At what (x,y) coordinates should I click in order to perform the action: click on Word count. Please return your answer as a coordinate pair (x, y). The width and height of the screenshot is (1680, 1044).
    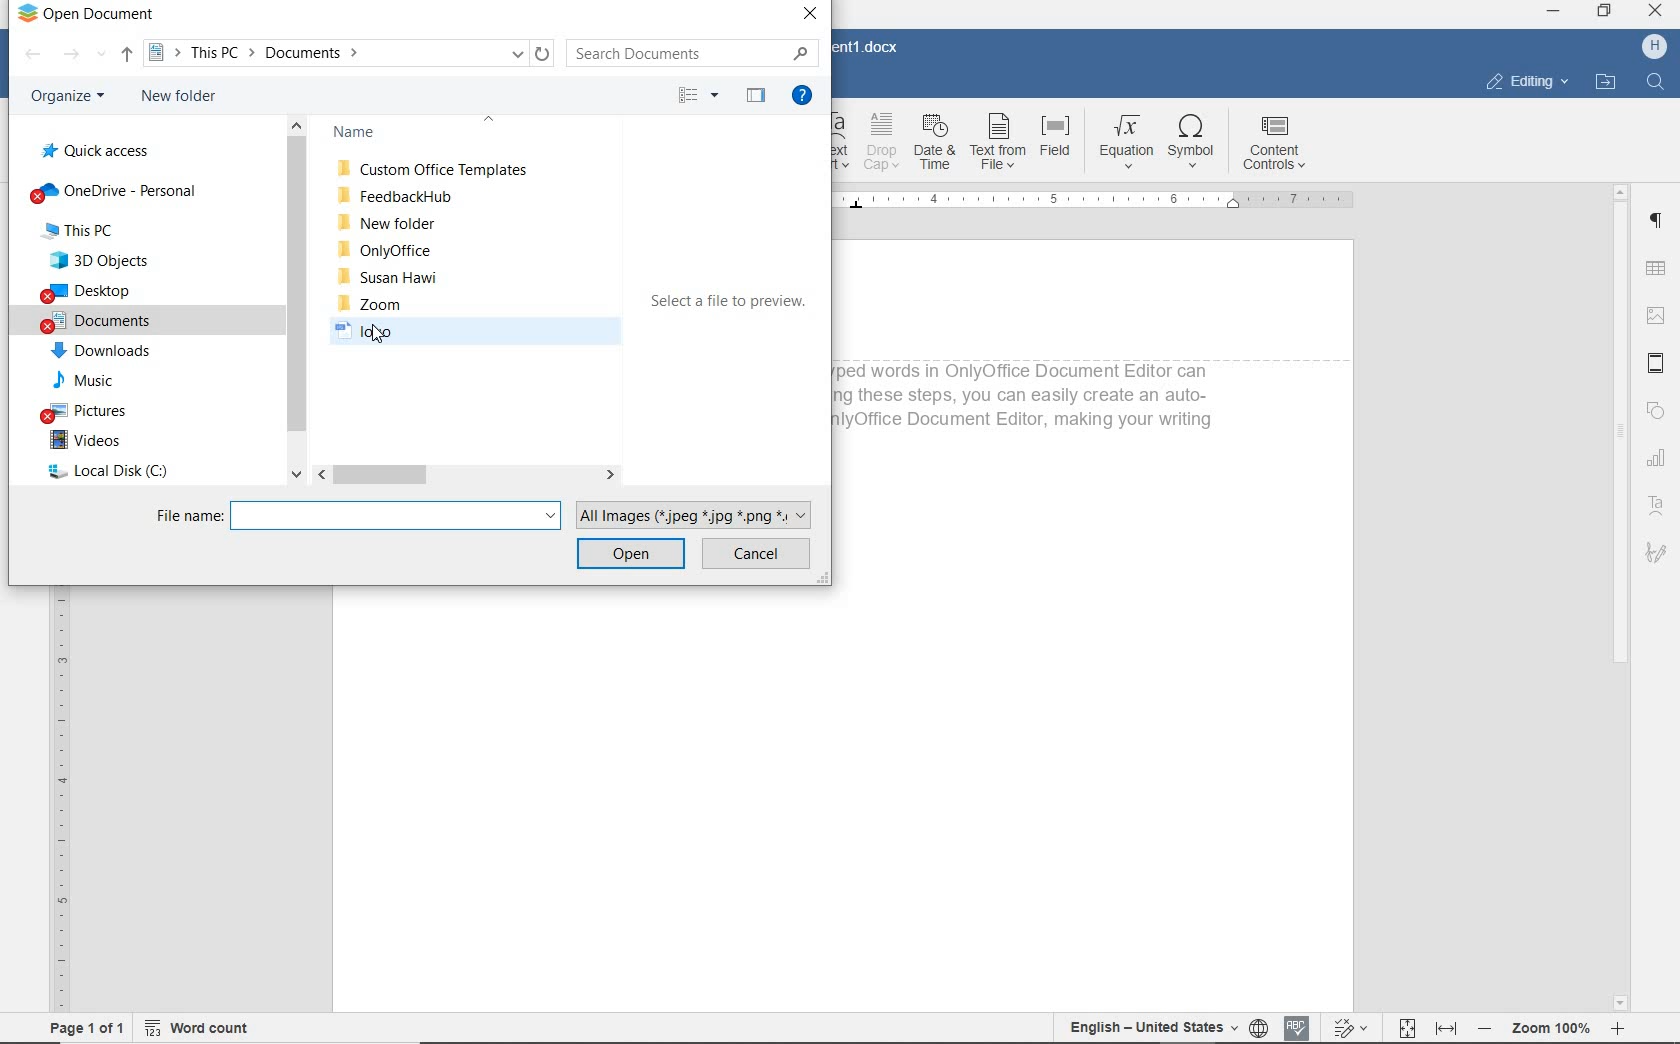
    Looking at the image, I should click on (195, 1028).